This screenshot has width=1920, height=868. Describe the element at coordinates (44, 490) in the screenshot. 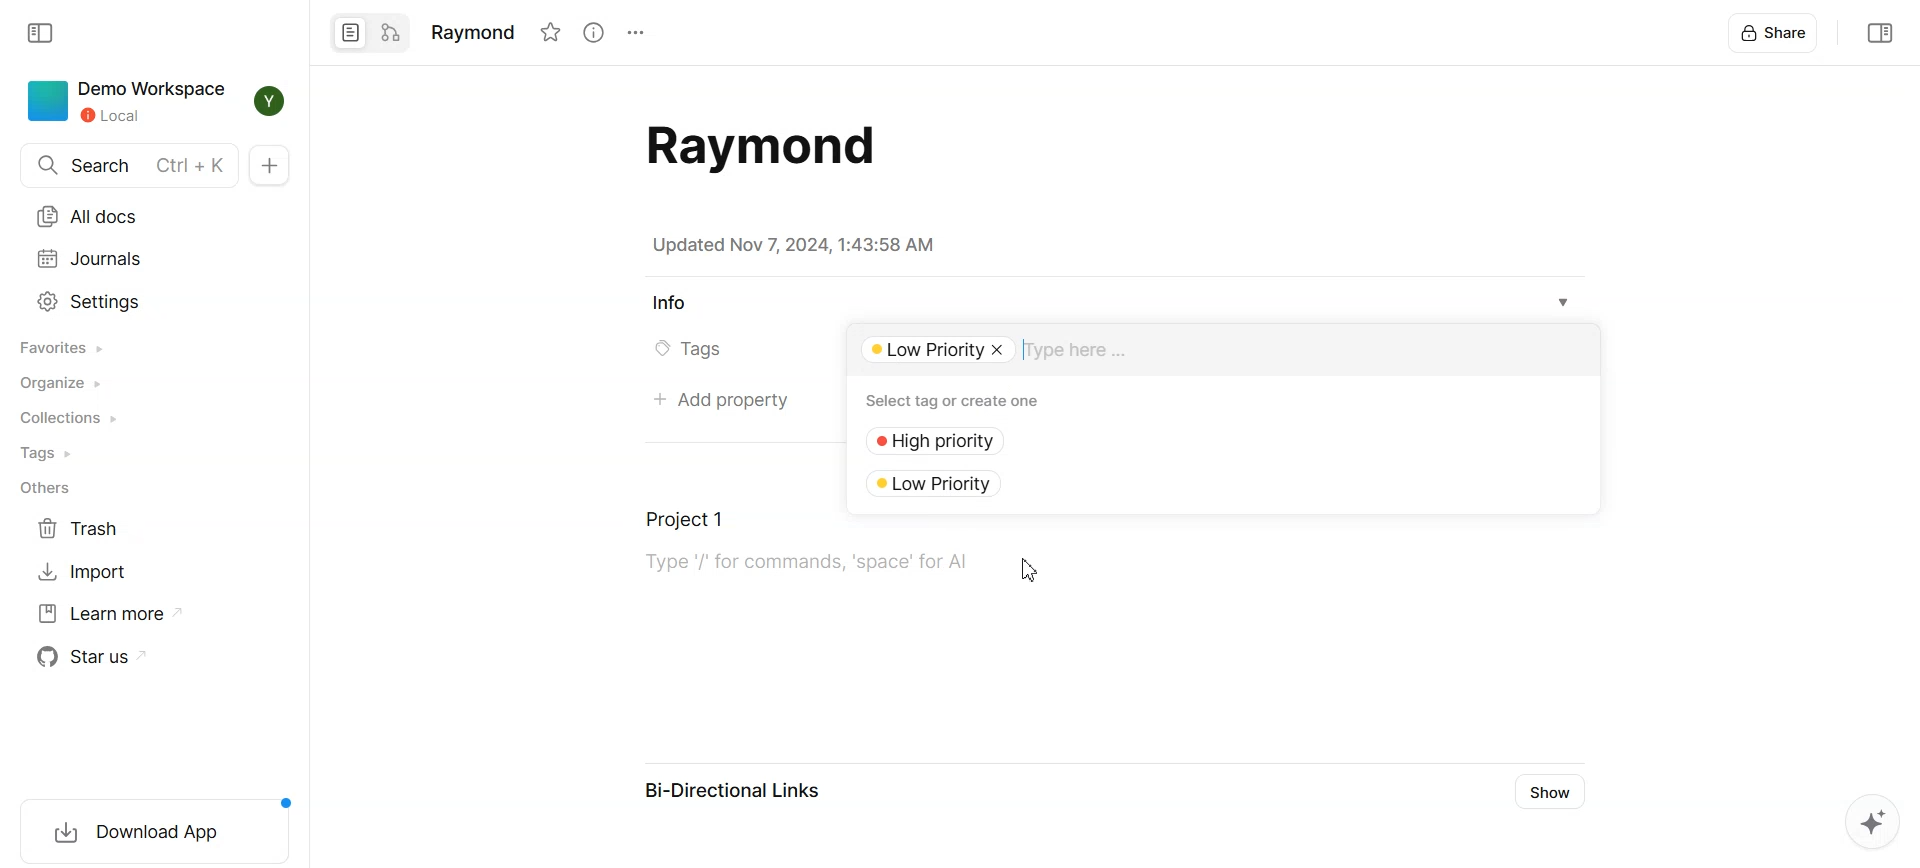

I see `Others` at that location.